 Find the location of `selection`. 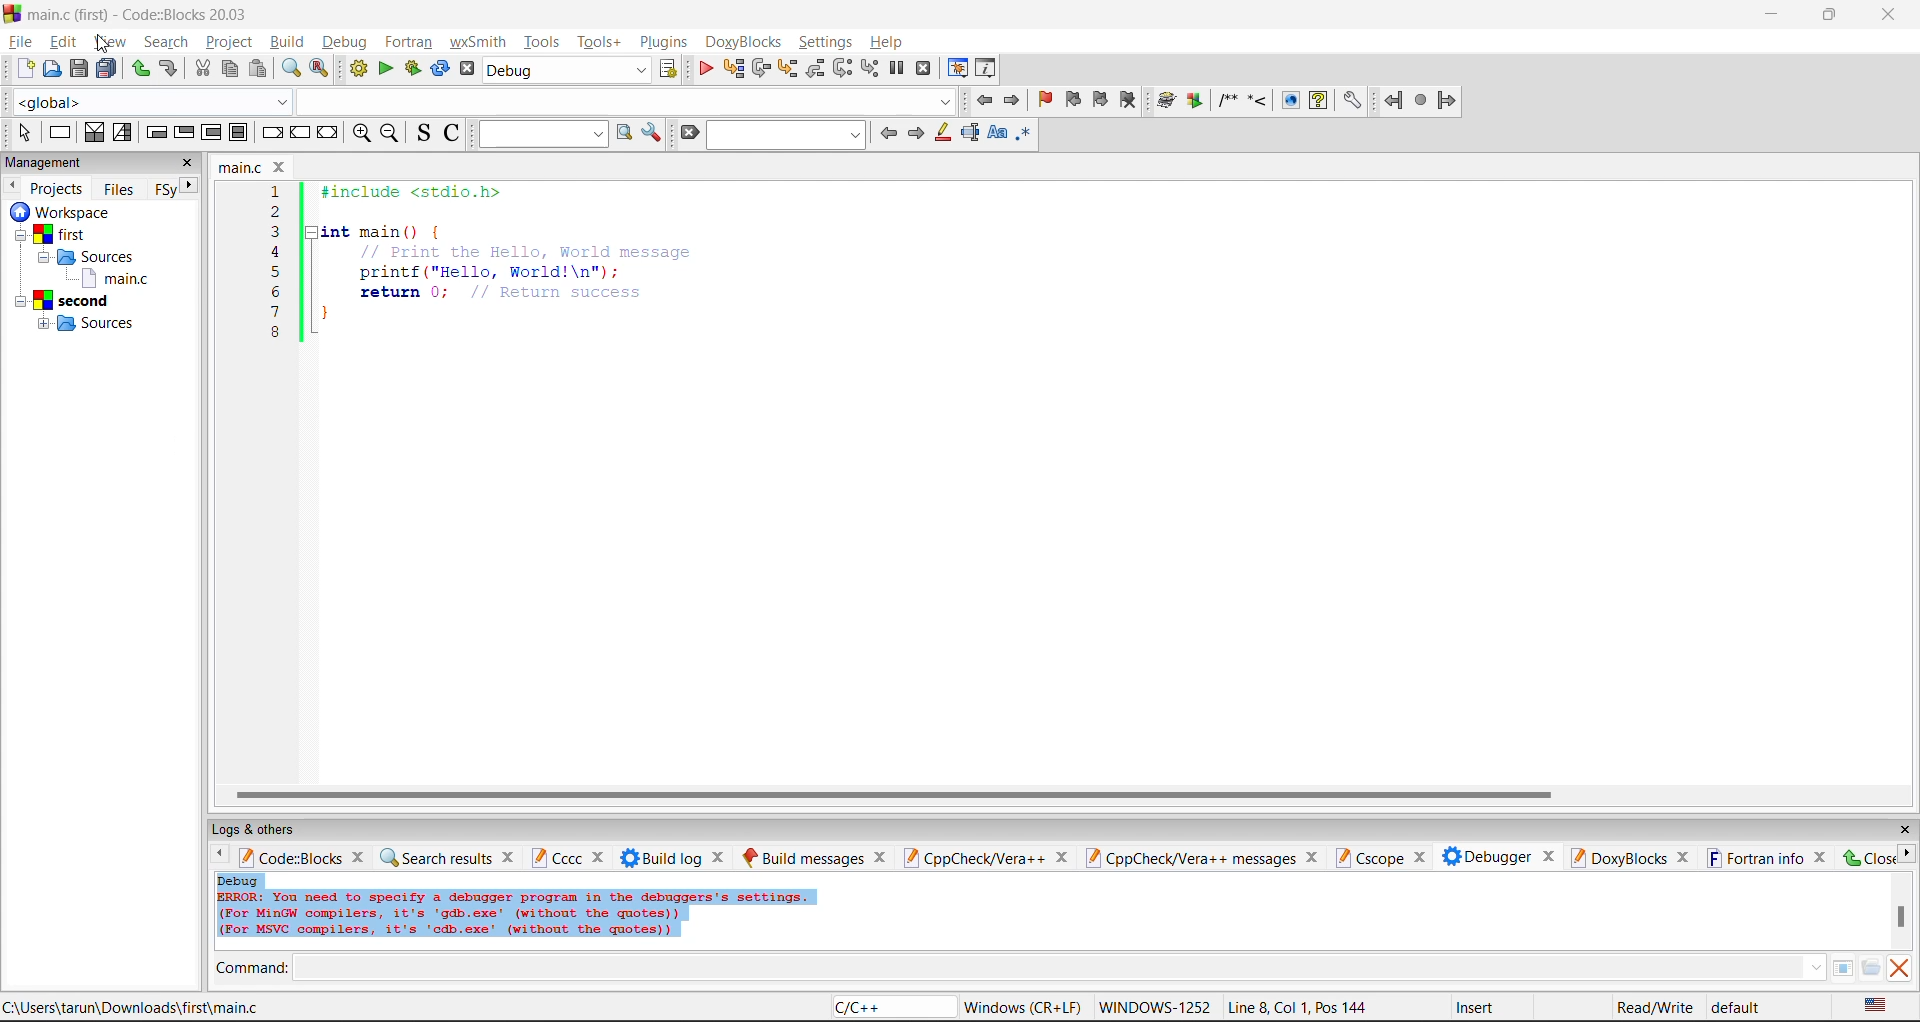

selection is located at coordinates (120, 132).